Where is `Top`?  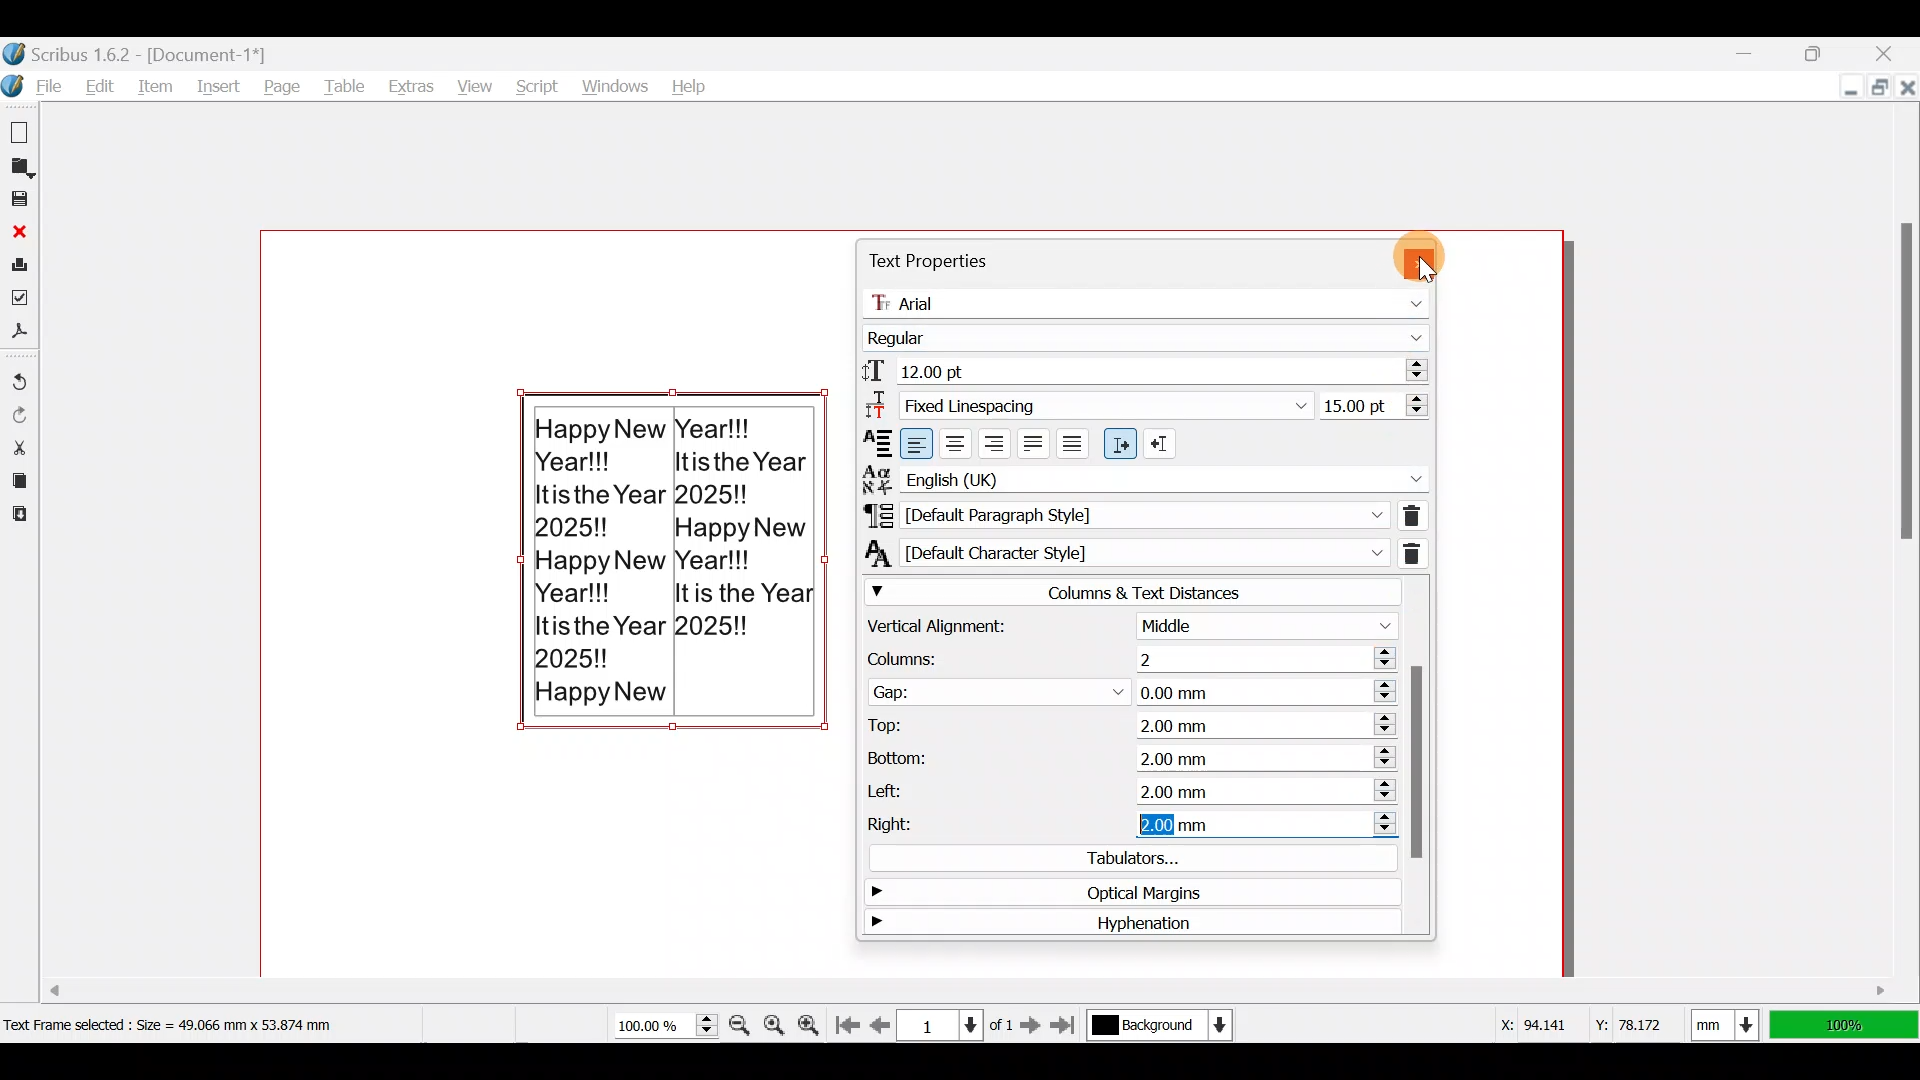
Top is located at coordinates (1124, 724).